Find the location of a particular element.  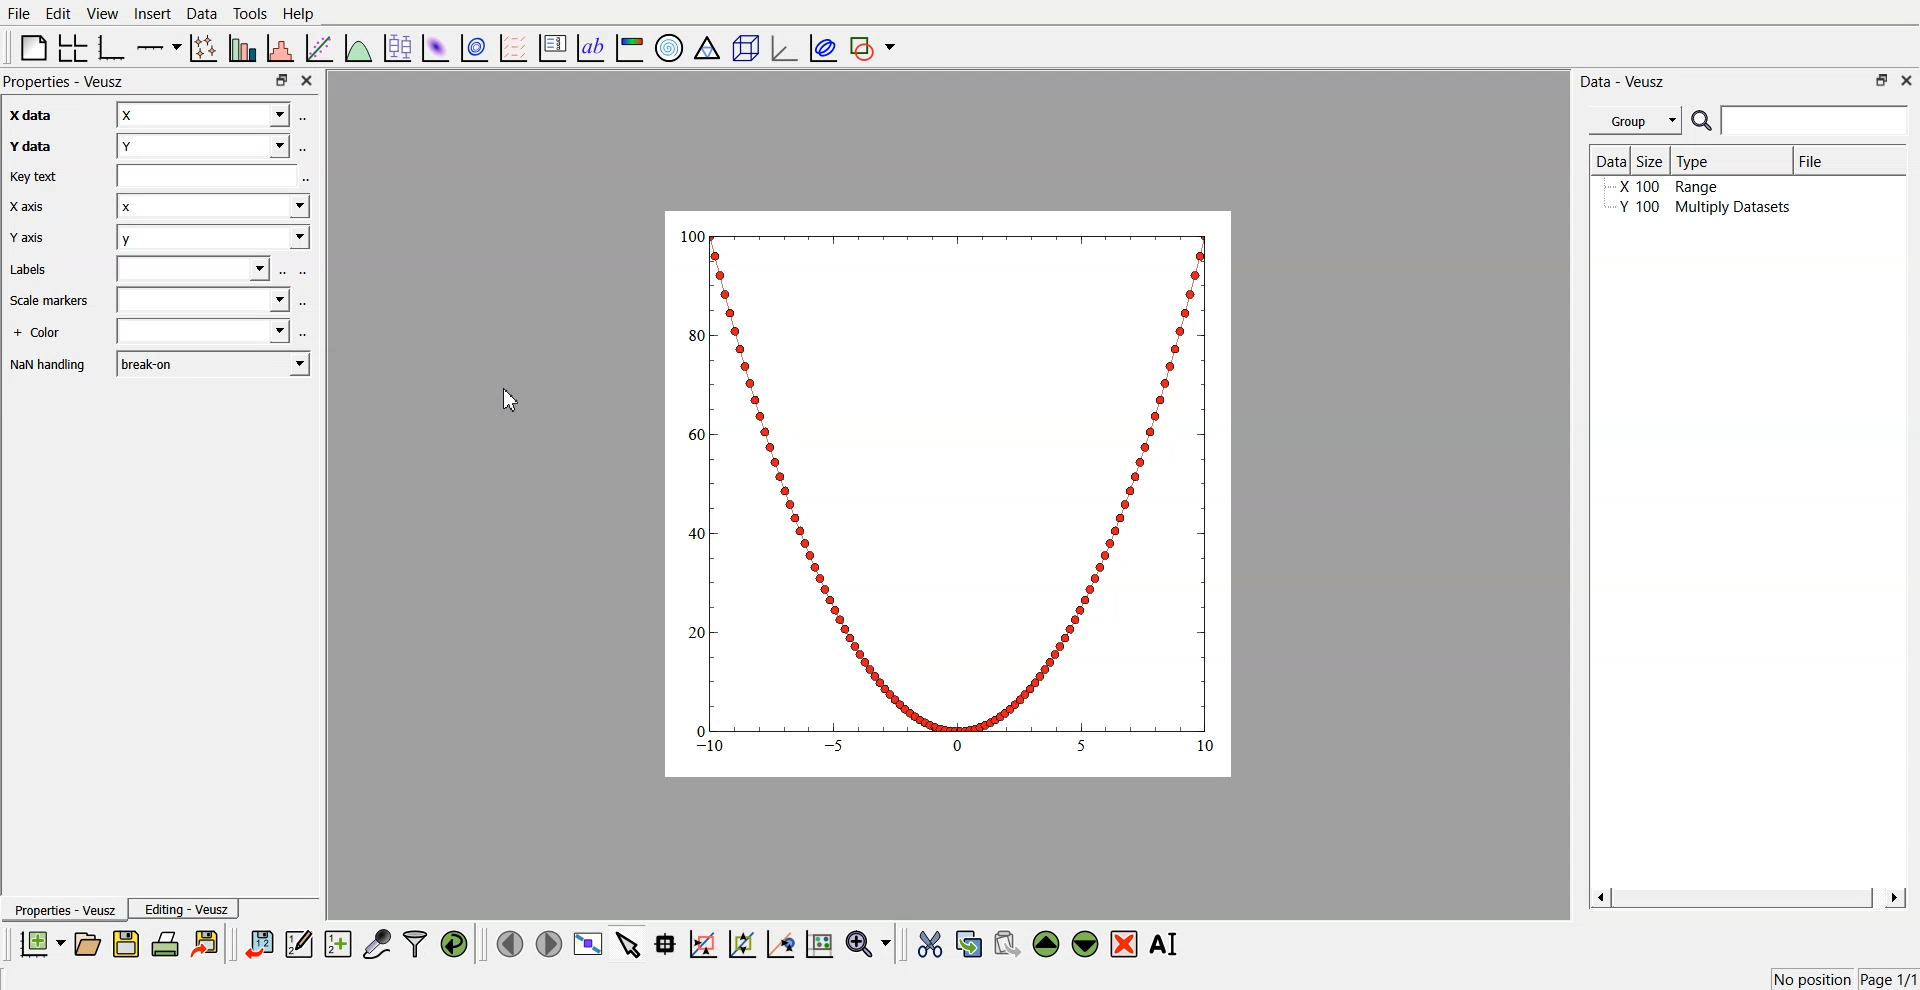

X 100 Range is located at coordinates (1673, 189).